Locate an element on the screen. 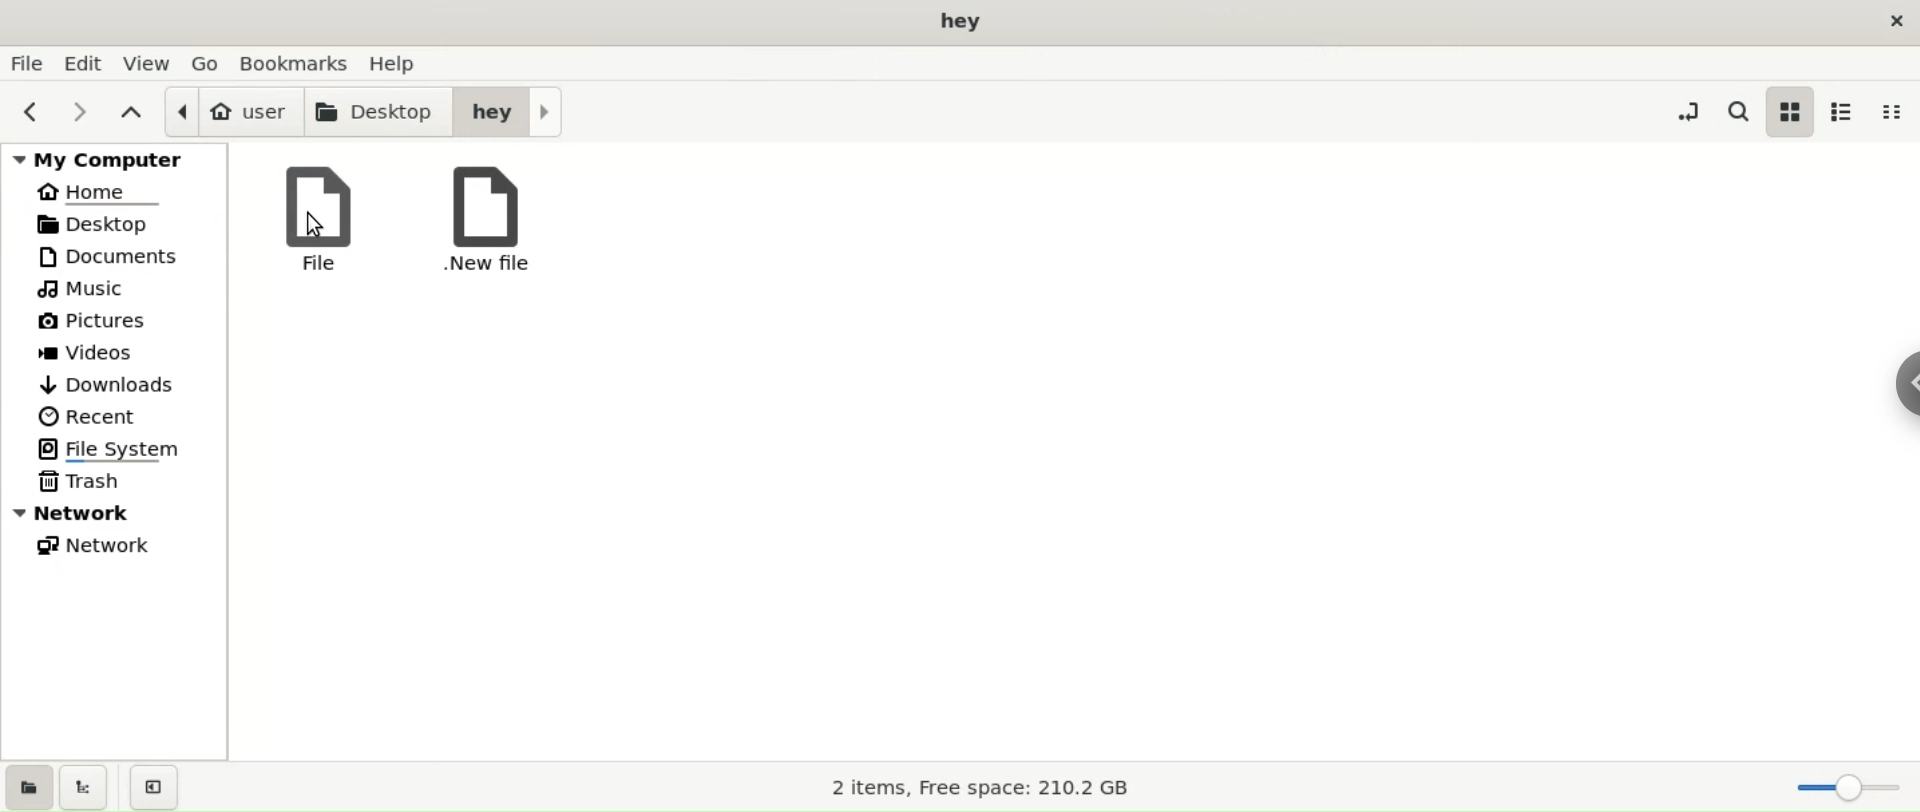 This screenshot has height=812, width=1920. view is located at coordinates (144, 62).